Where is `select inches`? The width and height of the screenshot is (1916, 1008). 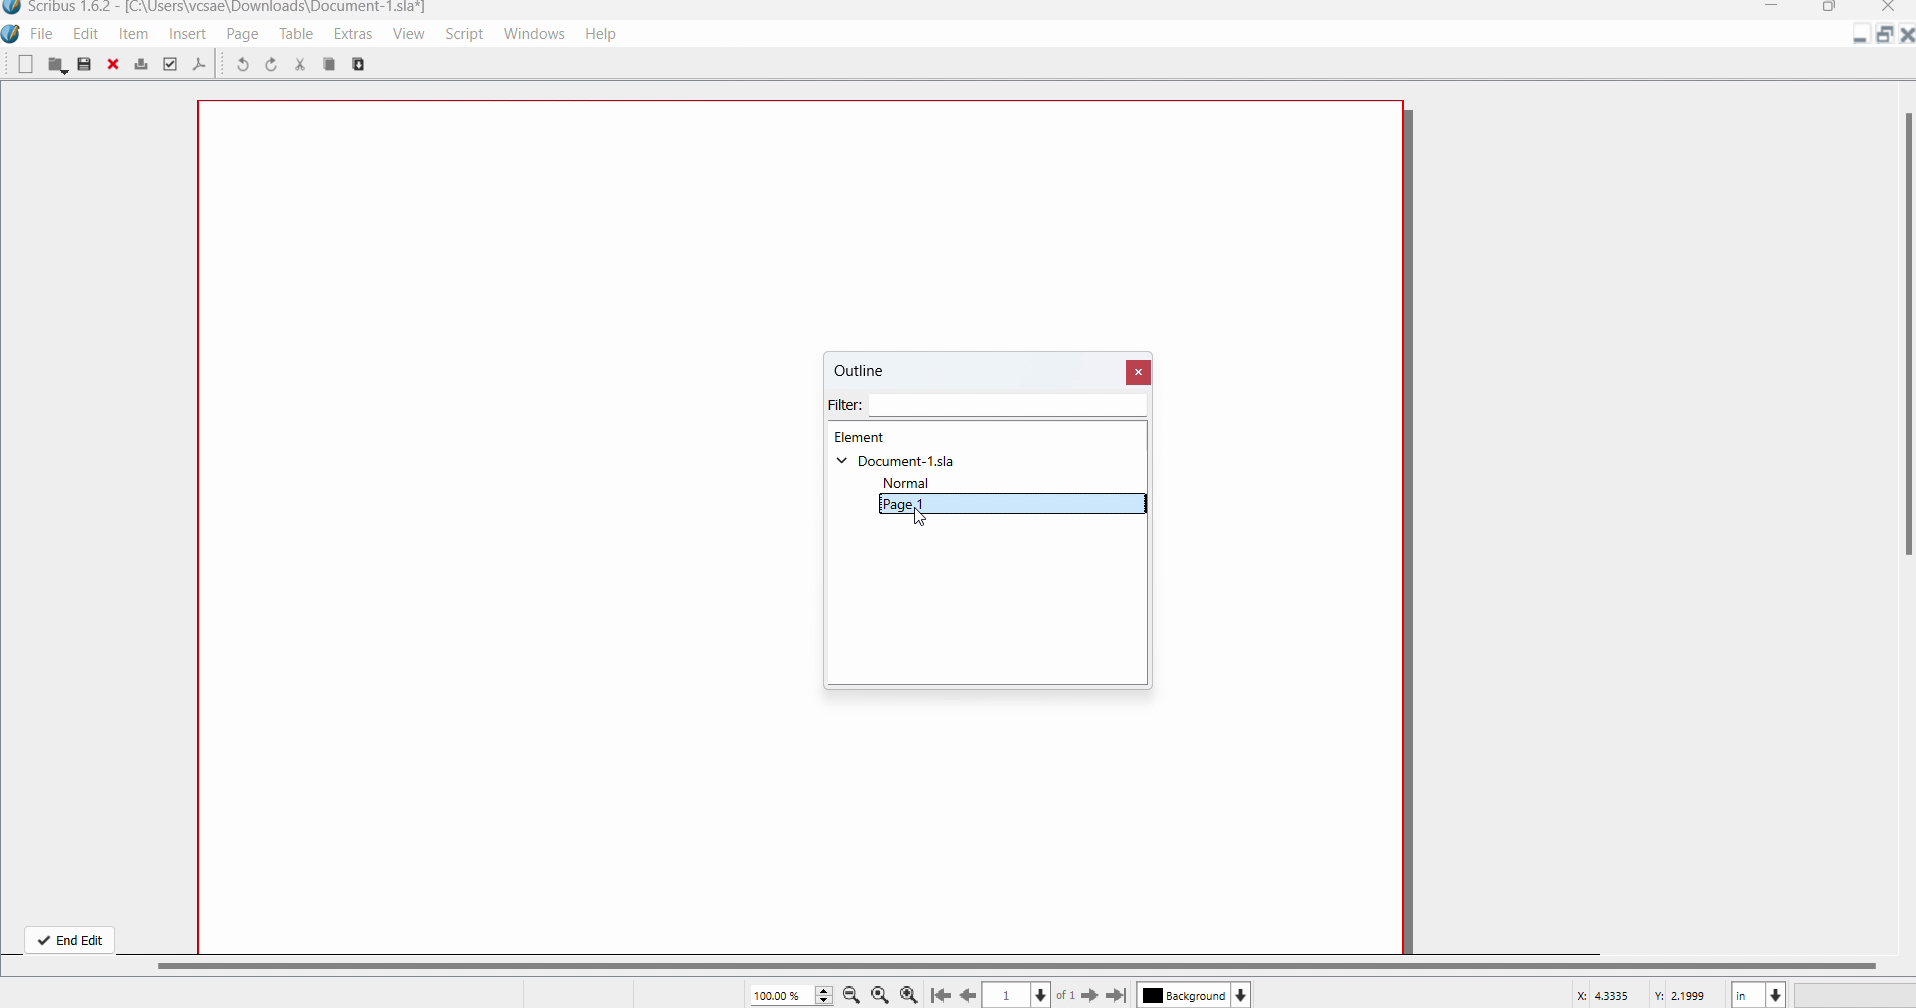 select inches is located at coordinates (1758, 994).